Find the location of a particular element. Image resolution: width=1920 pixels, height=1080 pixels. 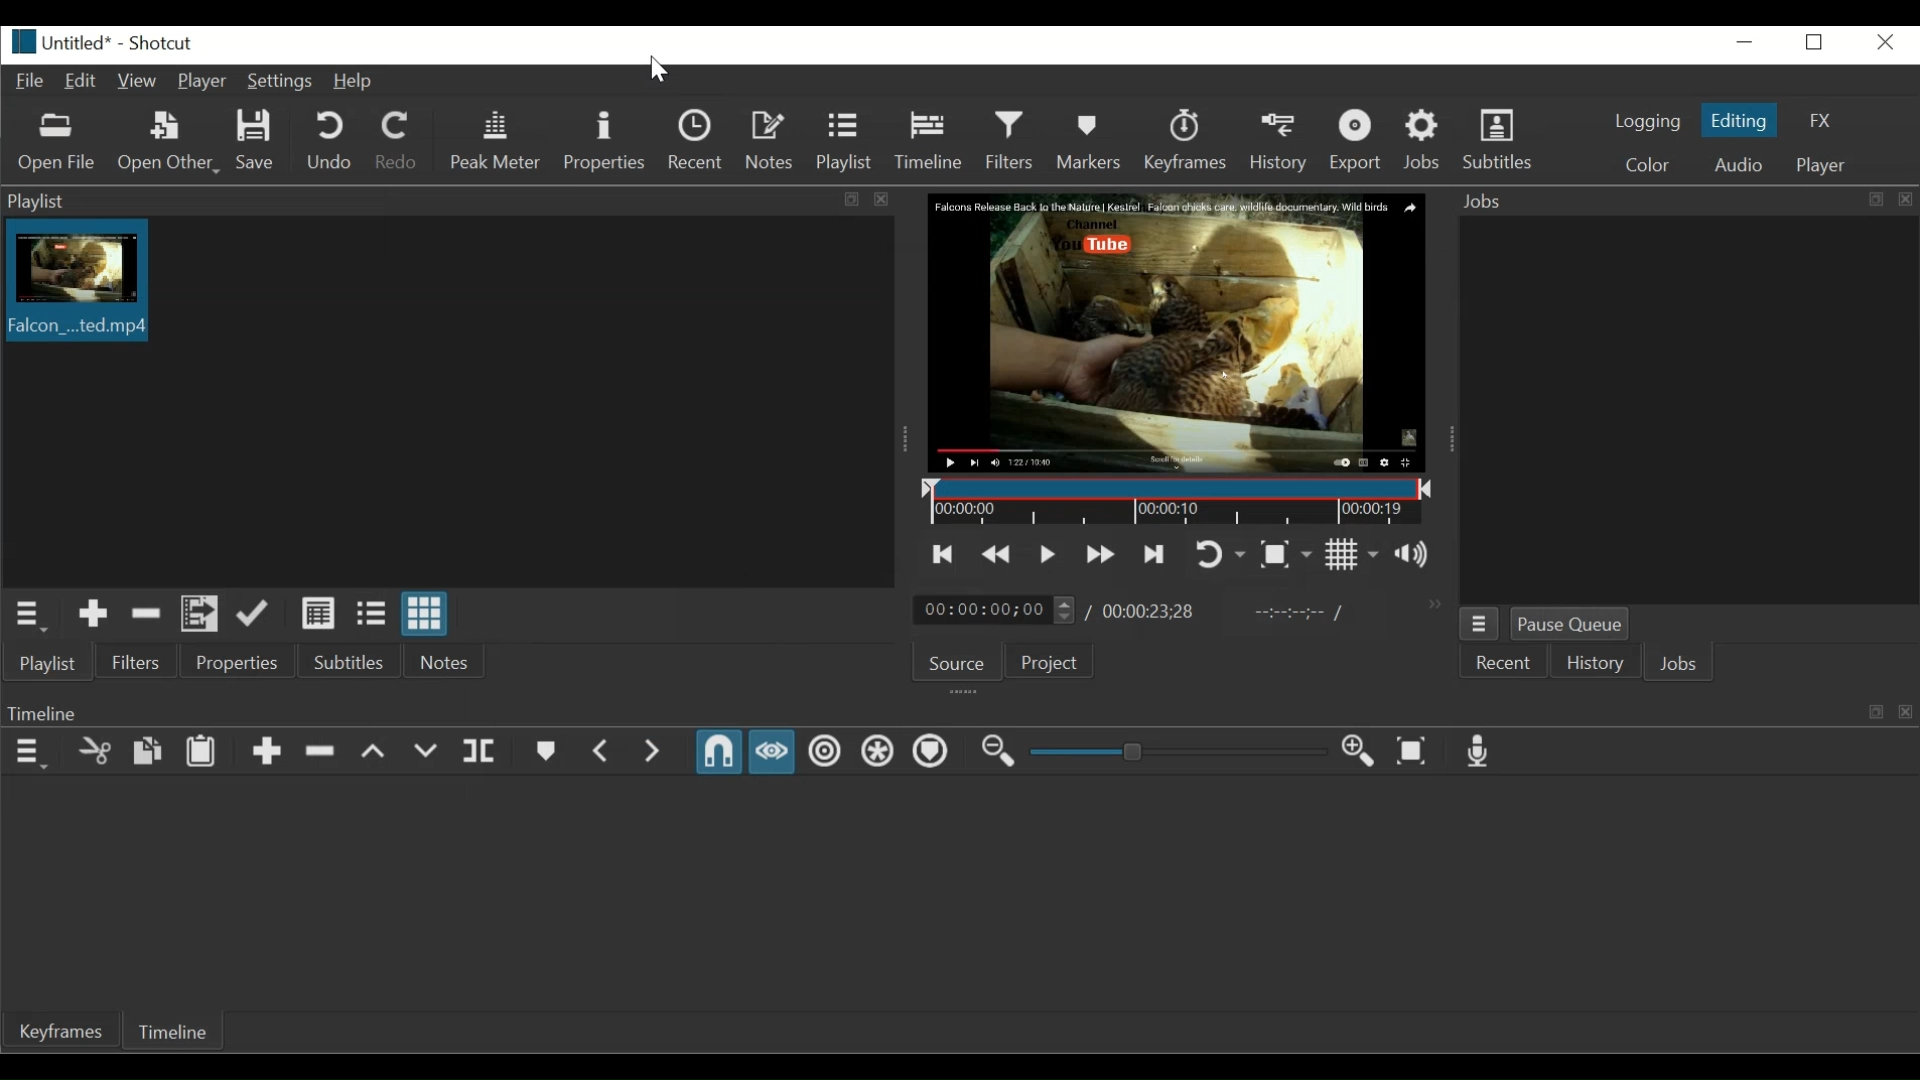

In point is located at coordinates (1295, 613).